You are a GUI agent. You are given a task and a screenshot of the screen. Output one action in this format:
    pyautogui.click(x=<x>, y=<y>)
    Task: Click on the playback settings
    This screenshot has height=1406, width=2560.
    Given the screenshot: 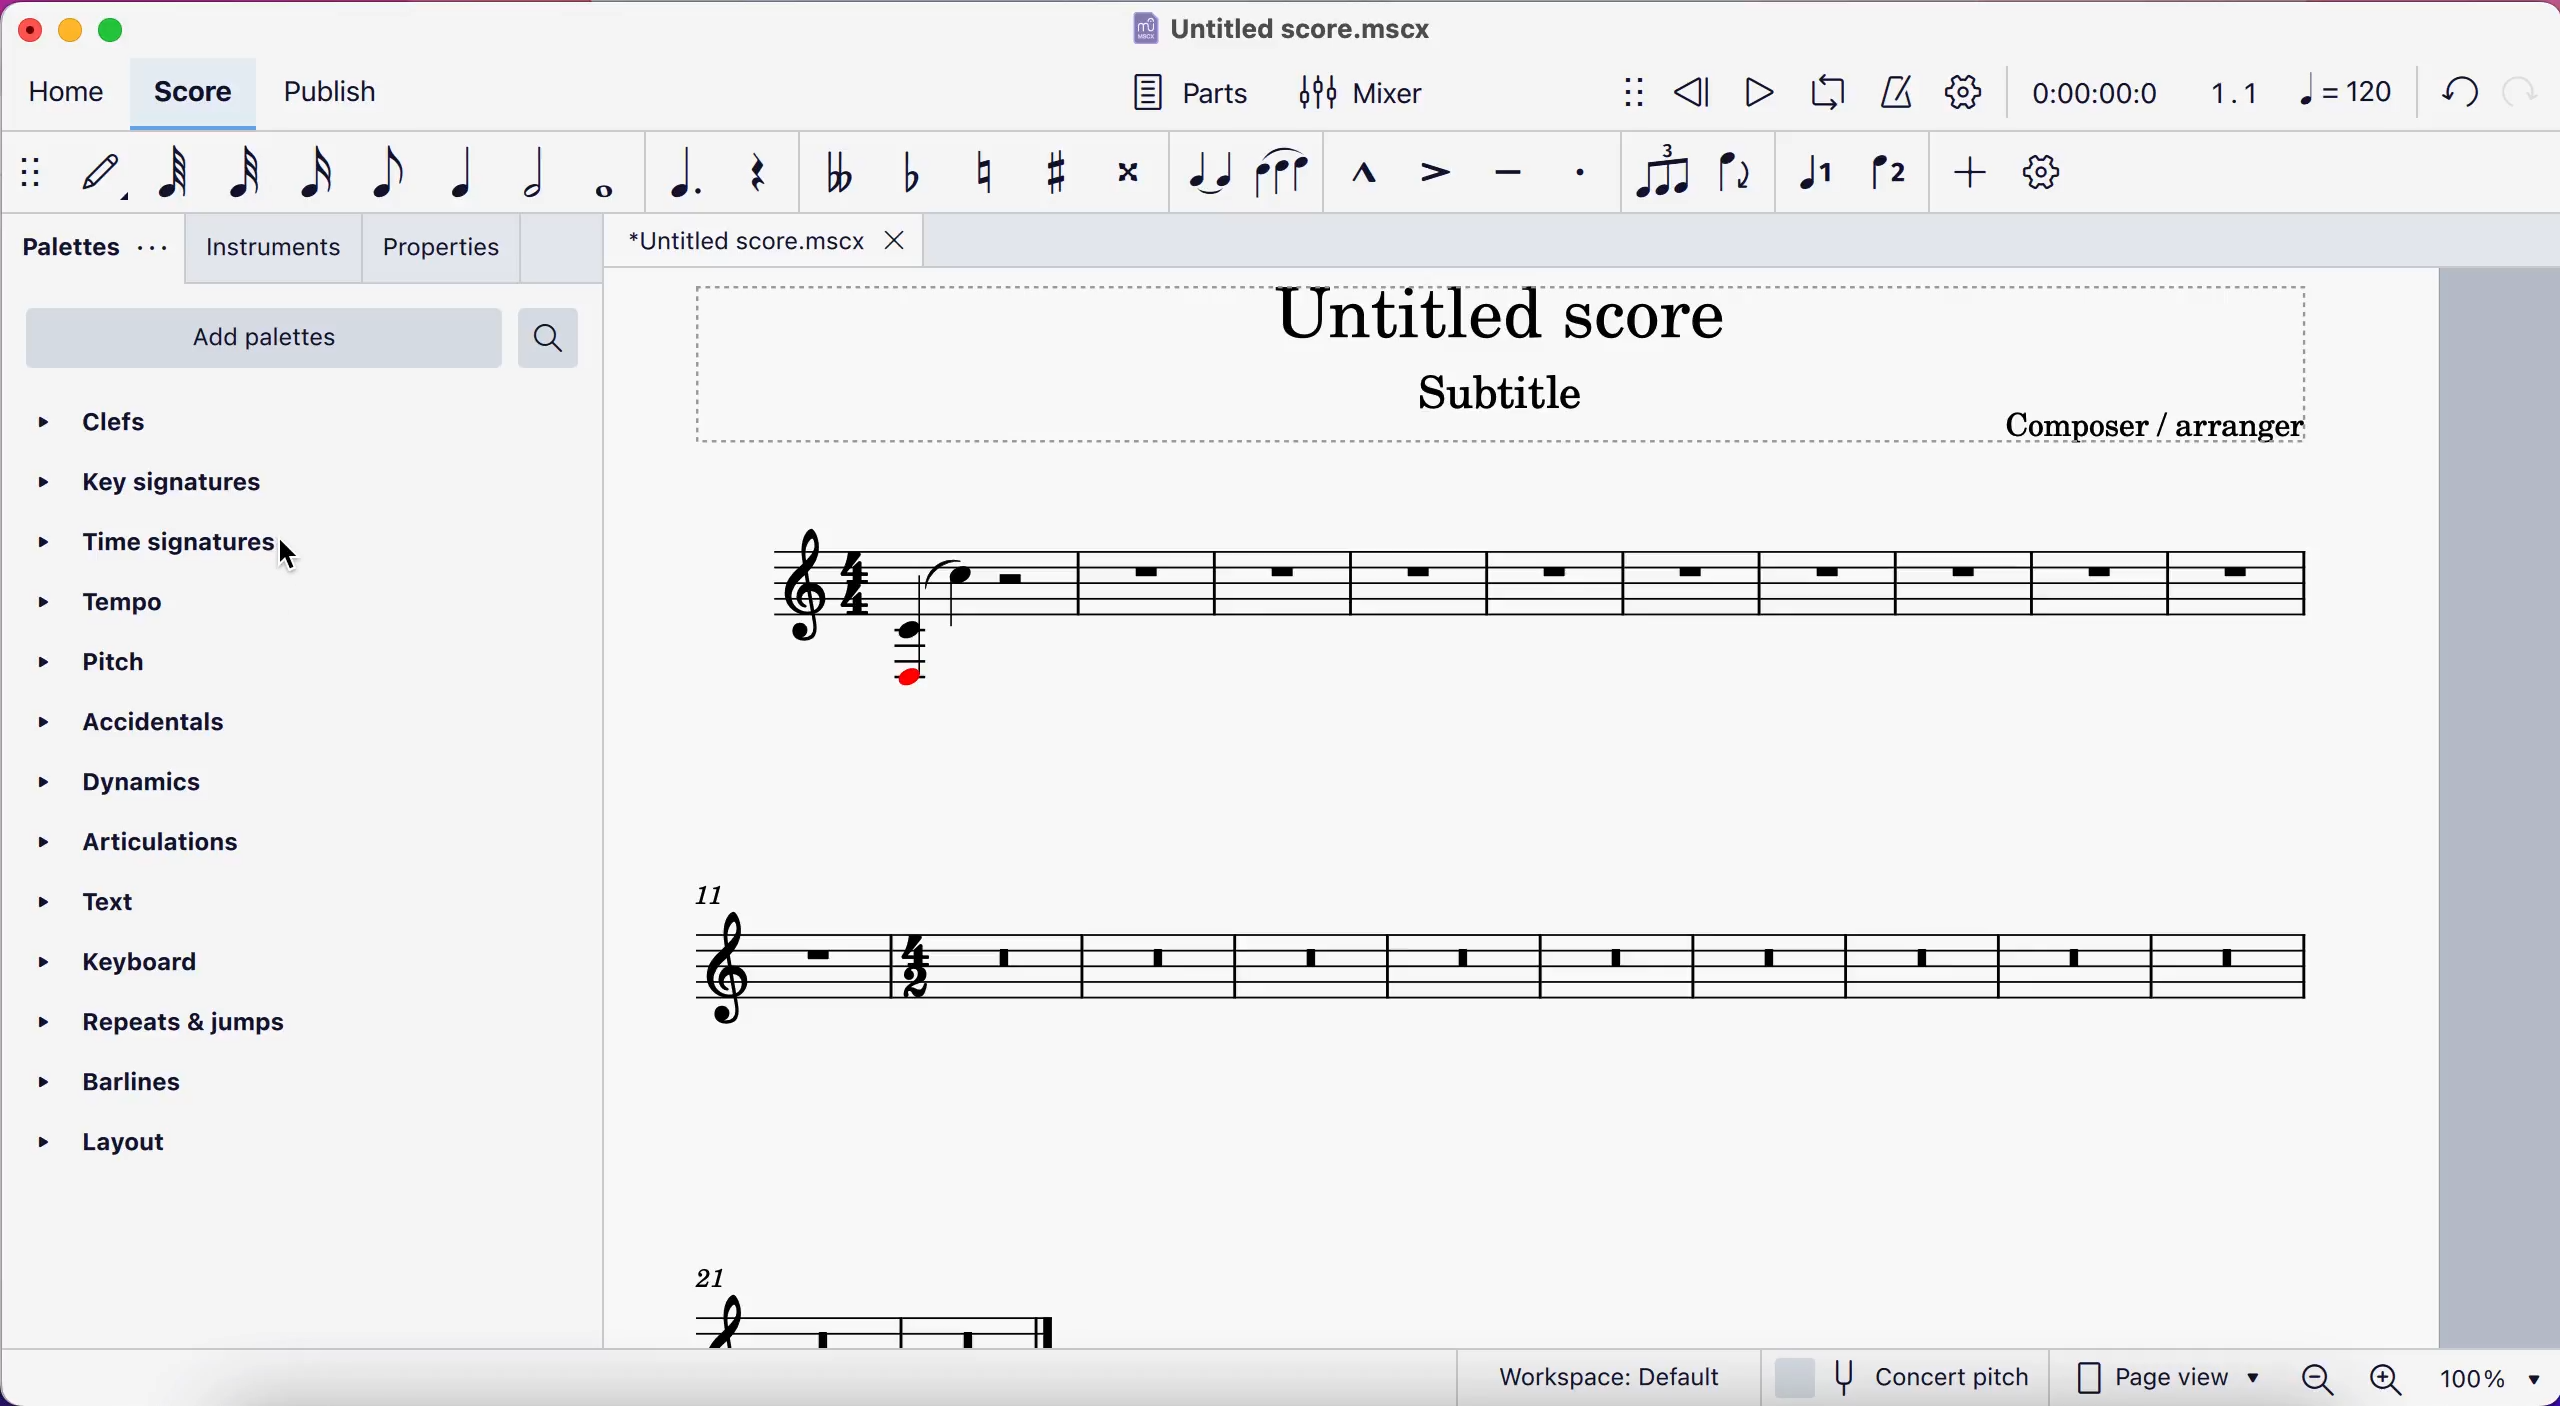 What is the action you would take?
    pyautogui.click(x=1966, y=92)
    